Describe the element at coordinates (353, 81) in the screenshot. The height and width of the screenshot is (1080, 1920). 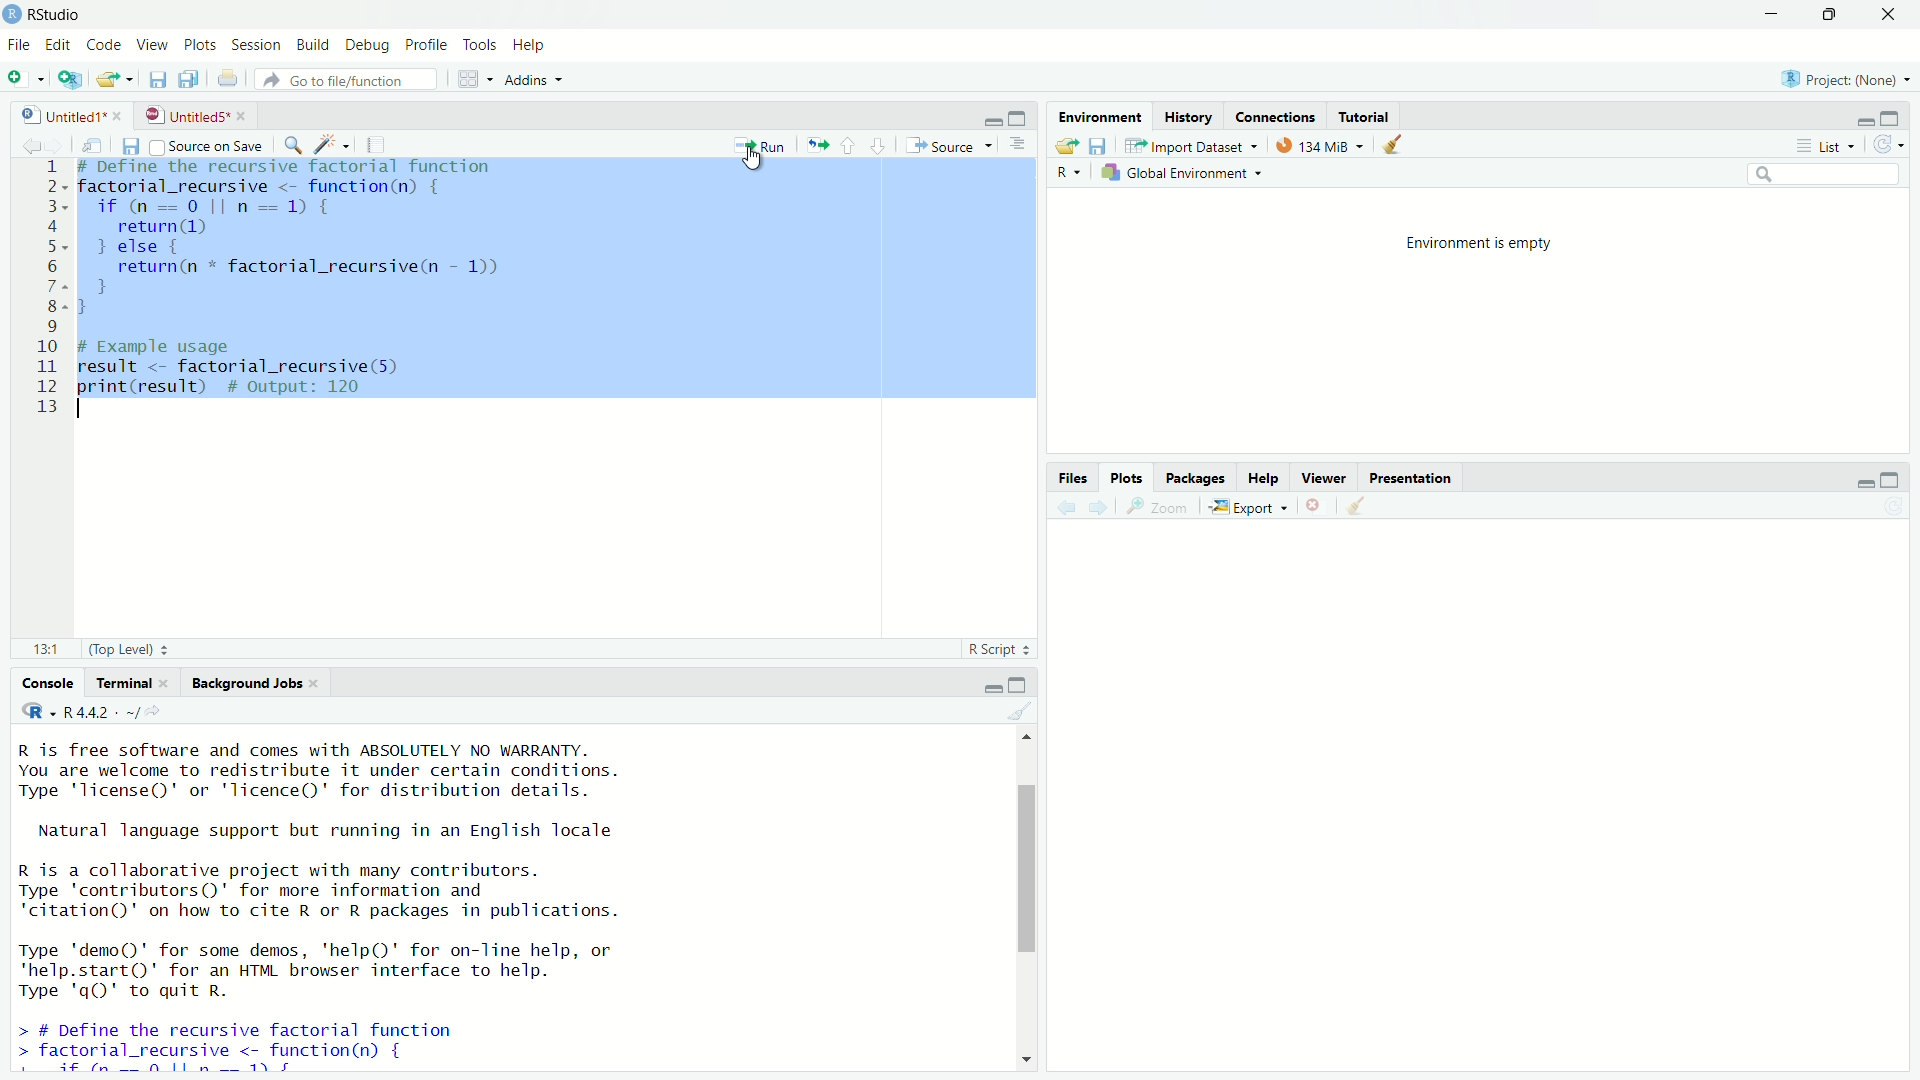
I see `Go to file/function` at that location.